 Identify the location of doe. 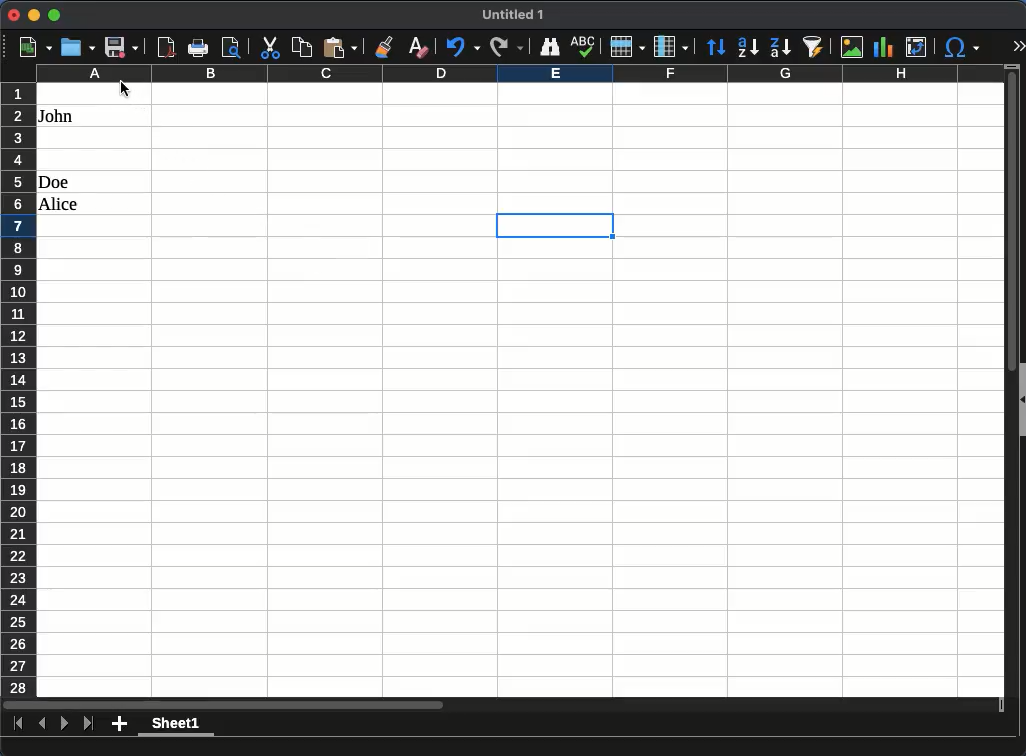
(54, 182).